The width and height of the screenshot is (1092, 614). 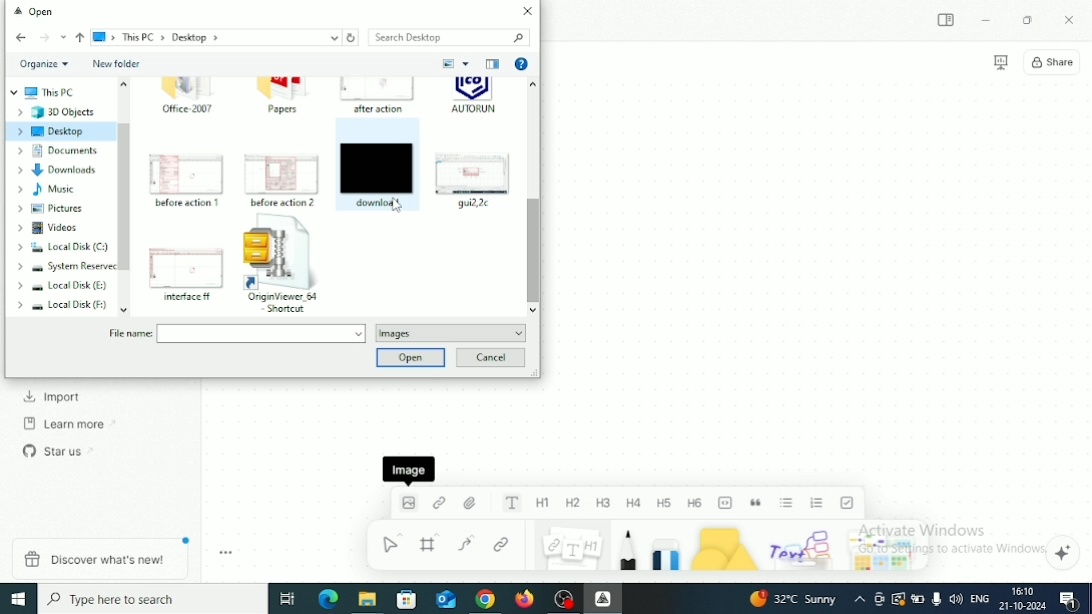 I want to click on This PC > Desktop >, so click(x=216, y=38).